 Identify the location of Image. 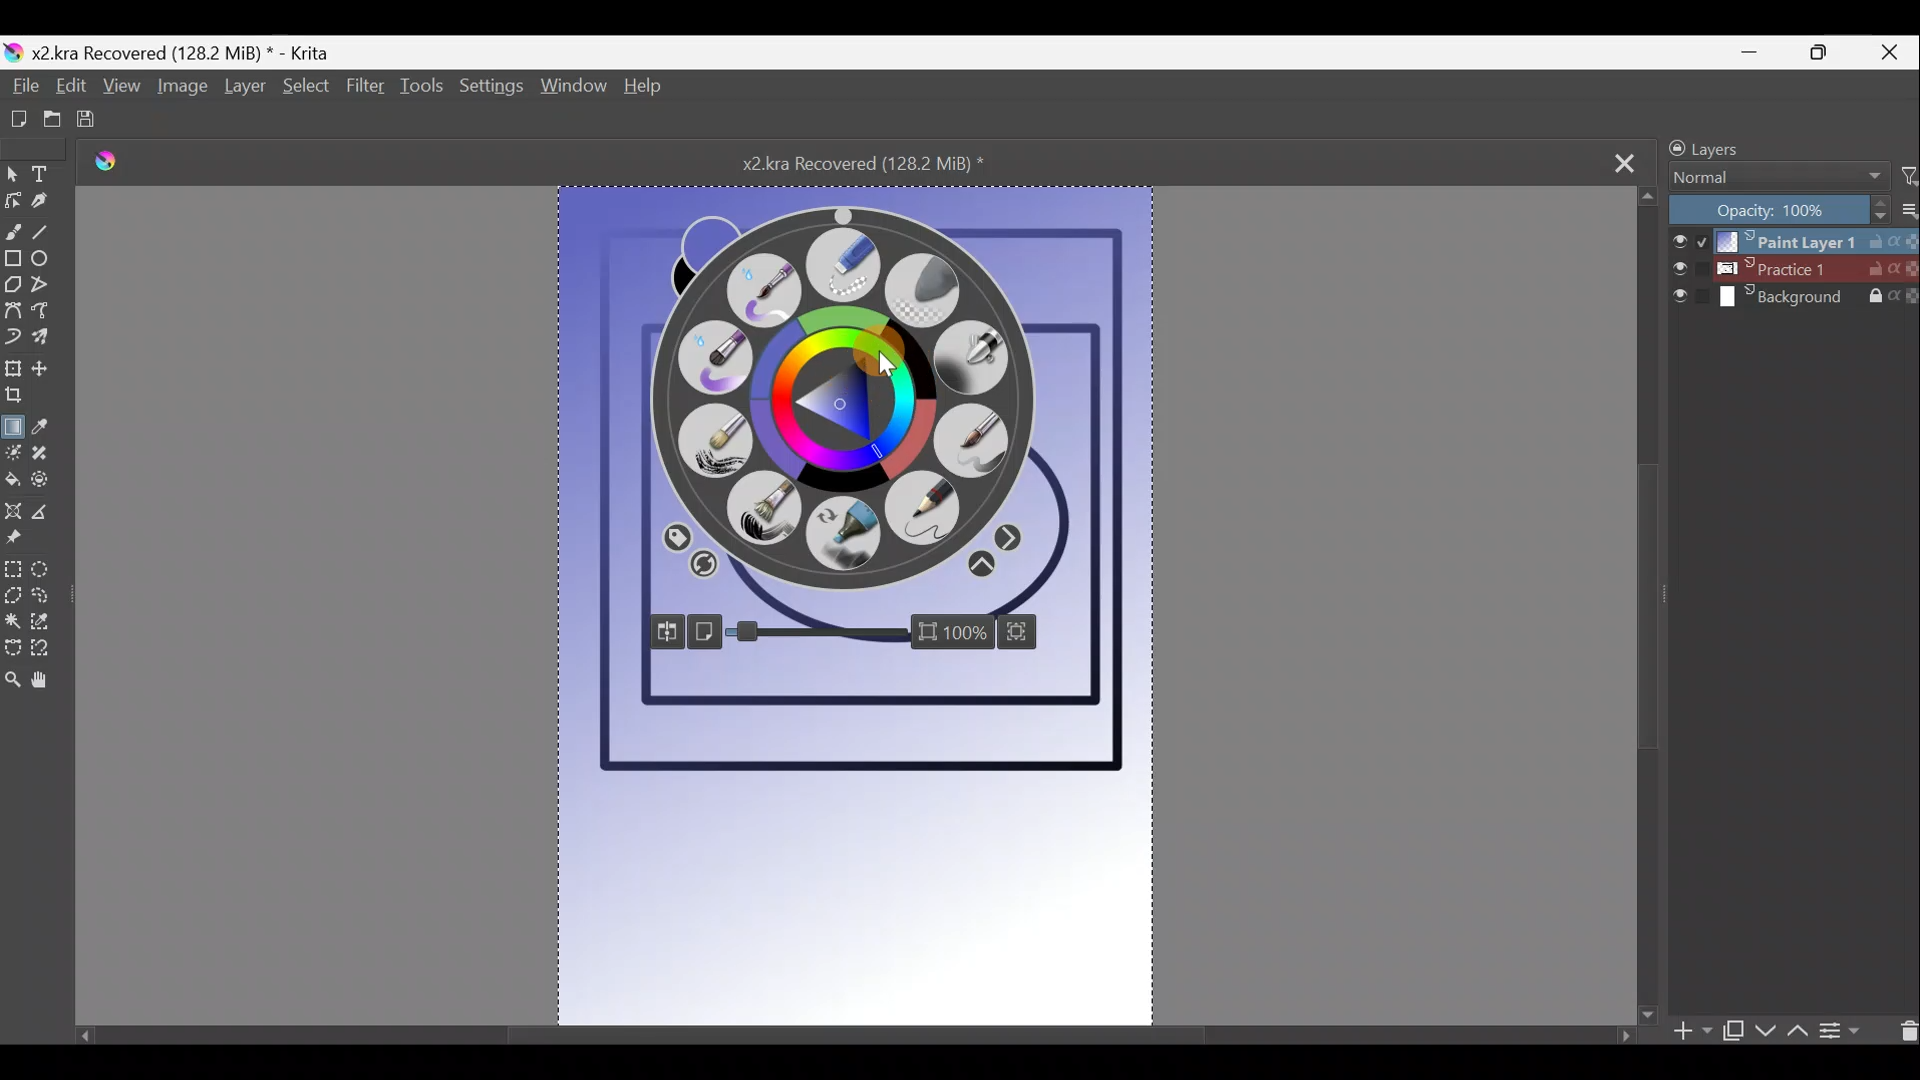
(179, 90).